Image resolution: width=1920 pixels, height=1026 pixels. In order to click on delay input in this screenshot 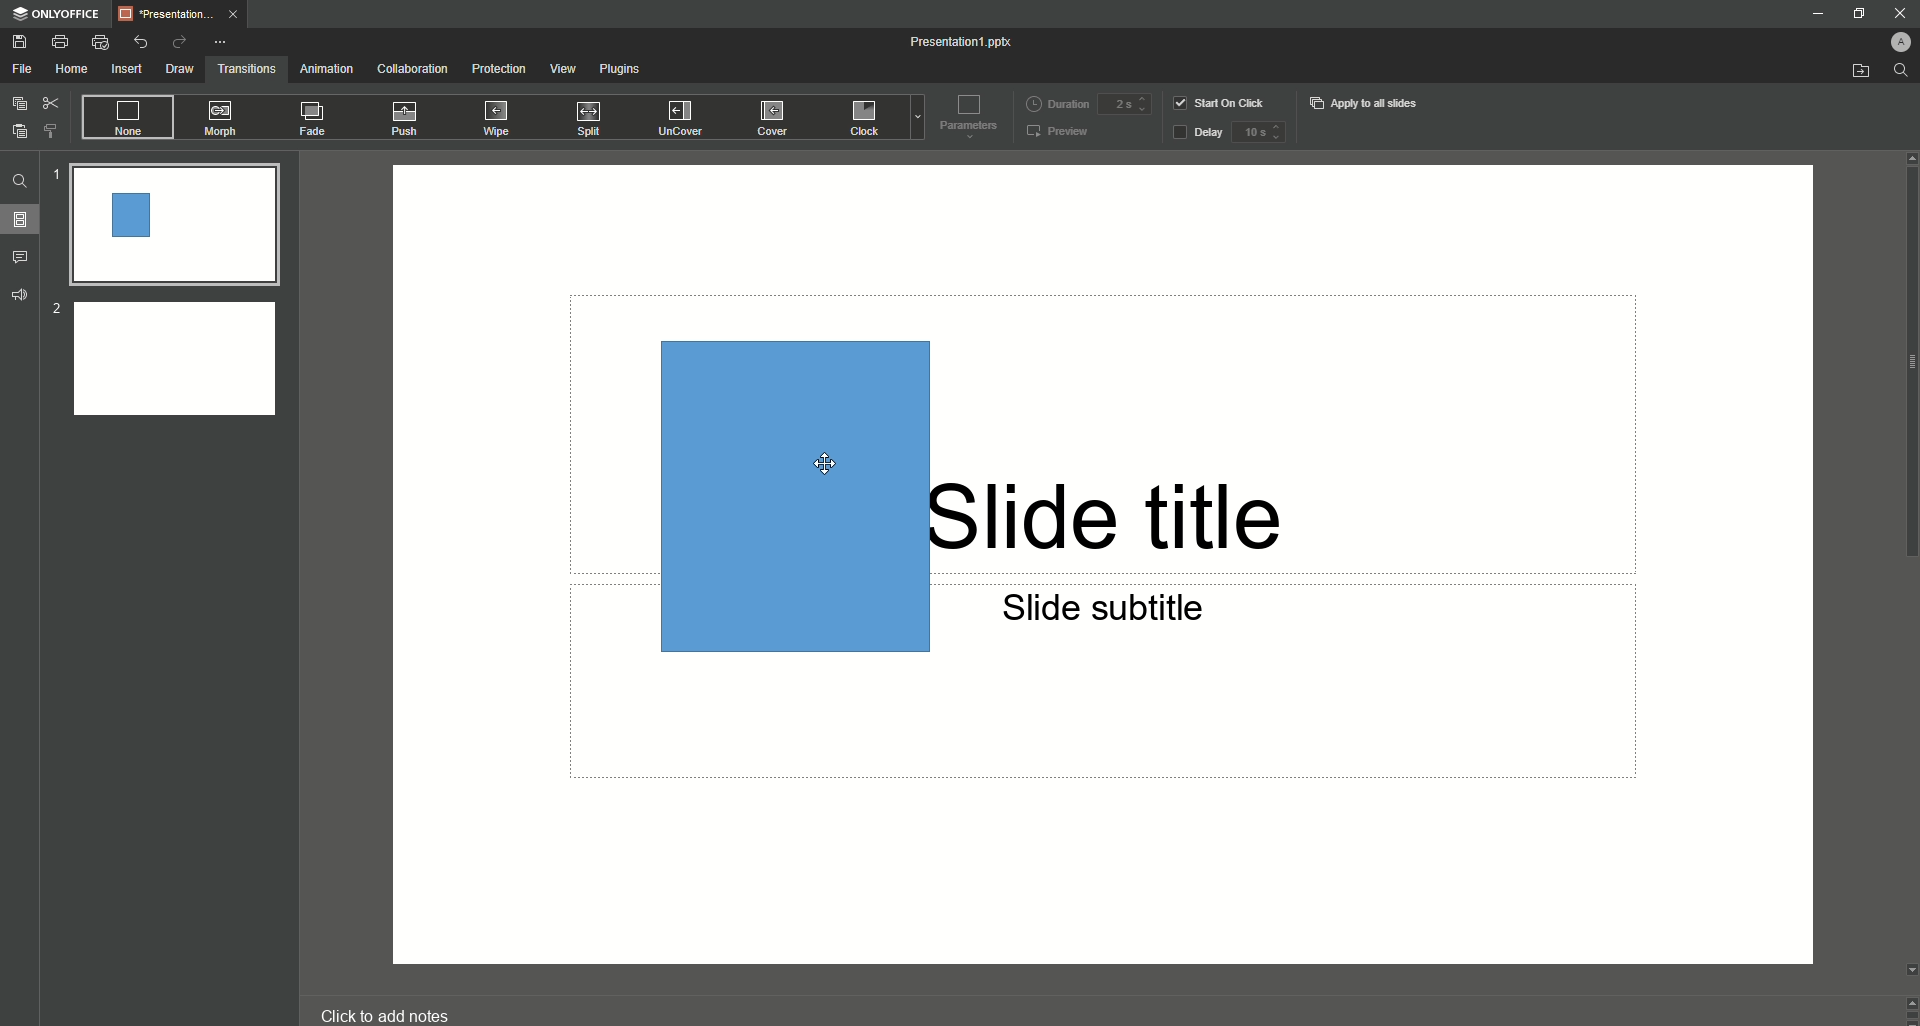, I will do `click(1264, 135)`.